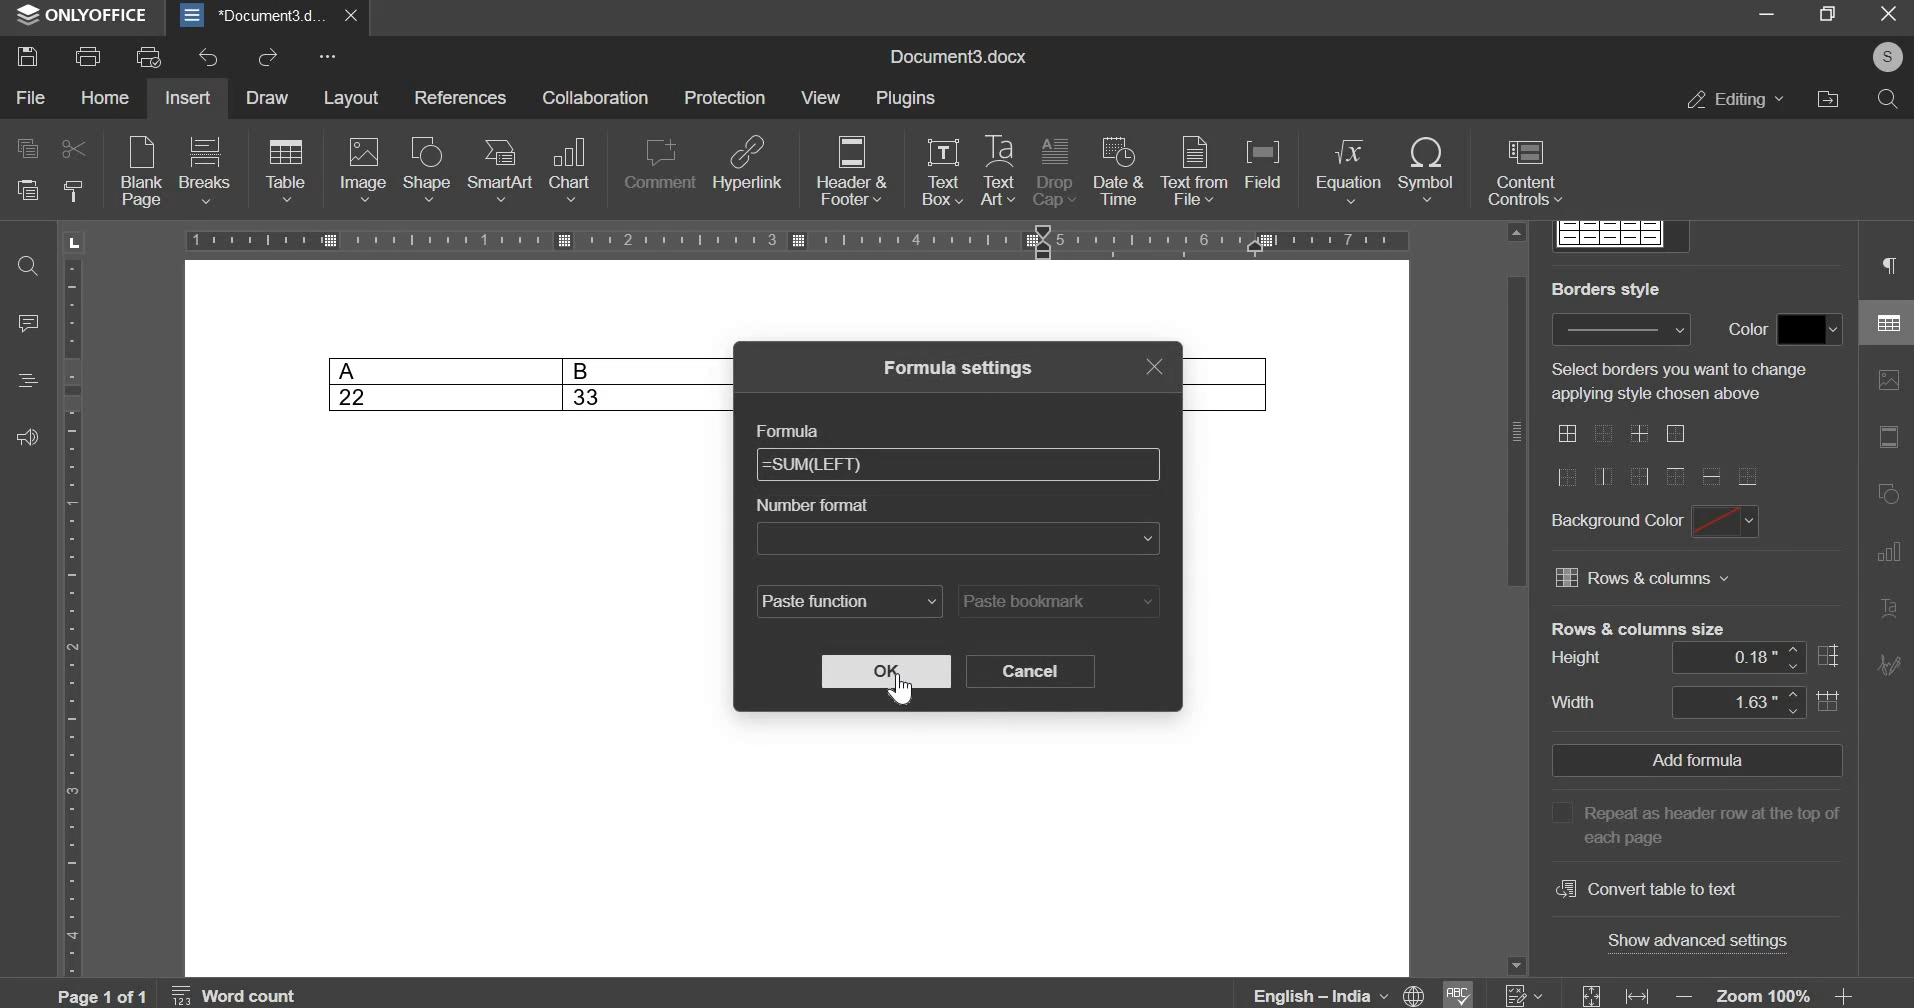  Describe the element at coordinates (30, 55) in the screenshot. I see `save` at that location.